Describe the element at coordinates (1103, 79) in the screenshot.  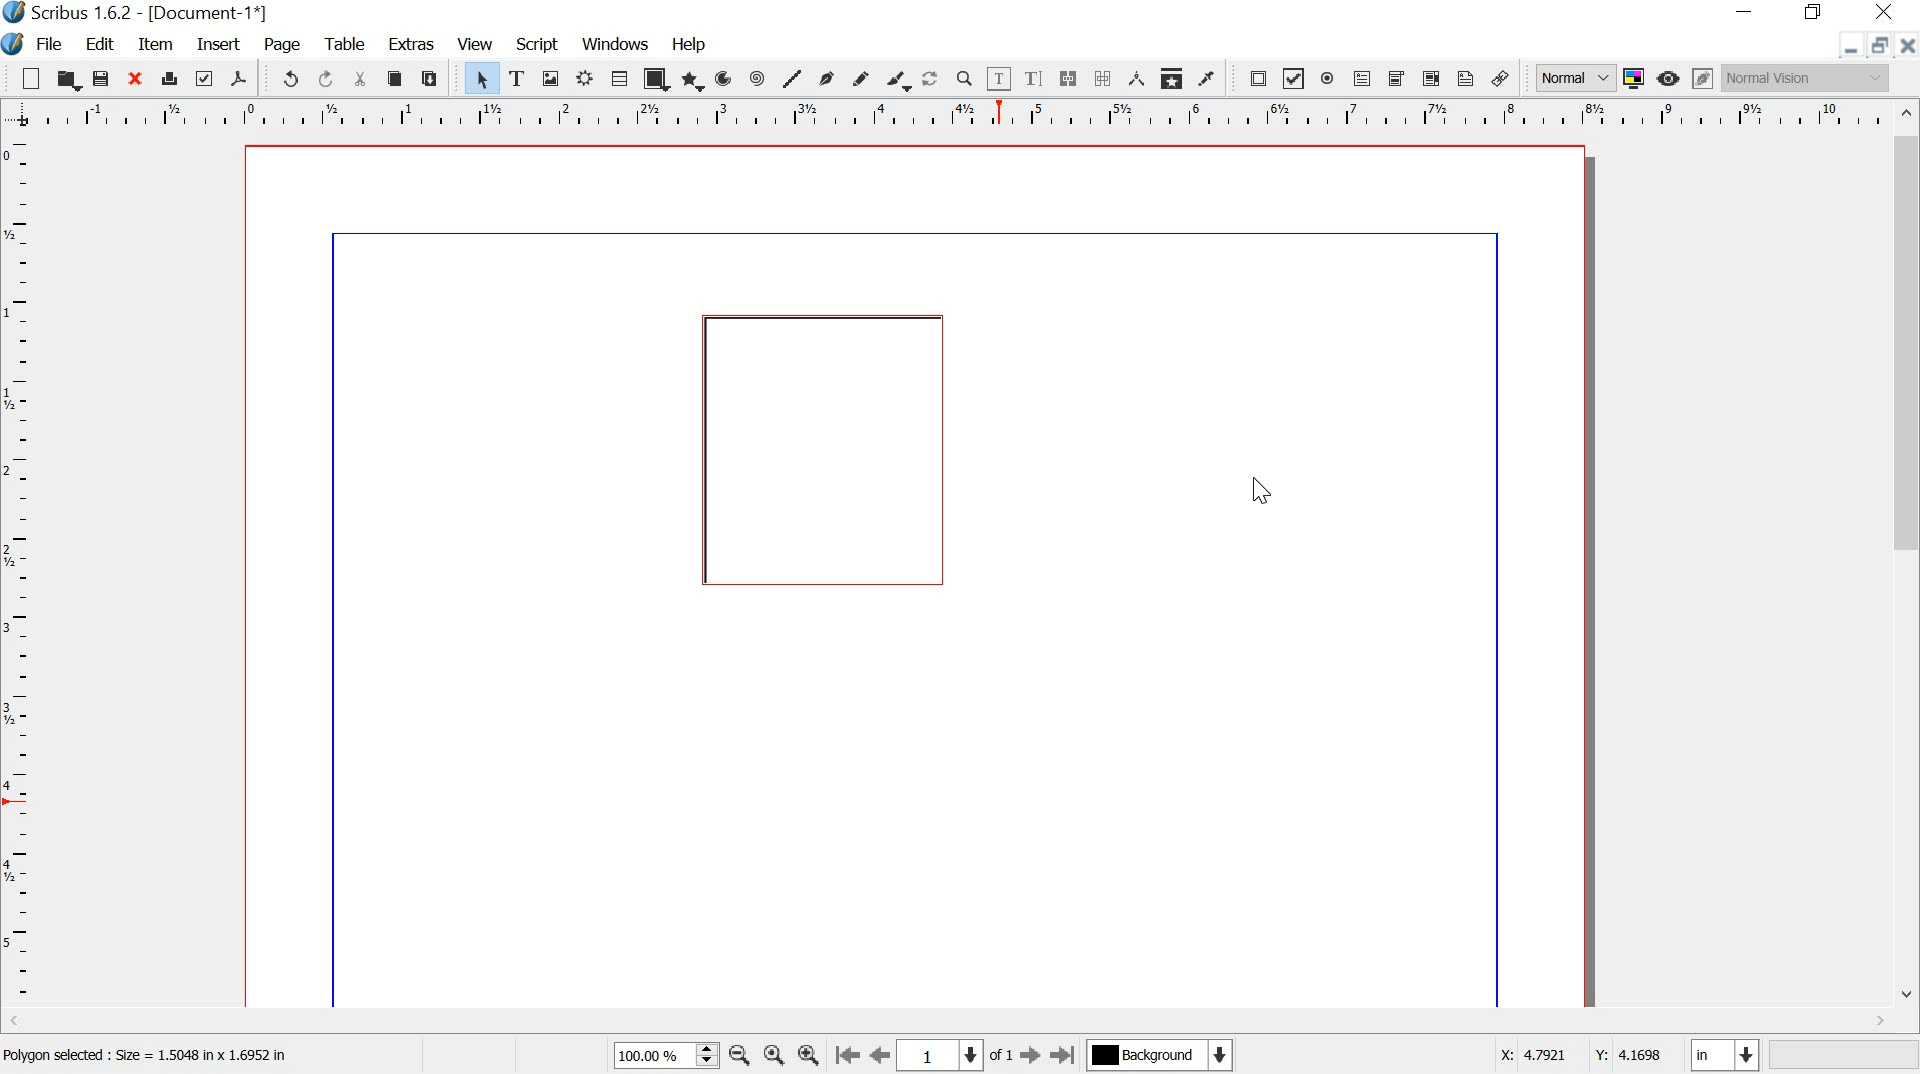
I see `unlink text frames` at that location.